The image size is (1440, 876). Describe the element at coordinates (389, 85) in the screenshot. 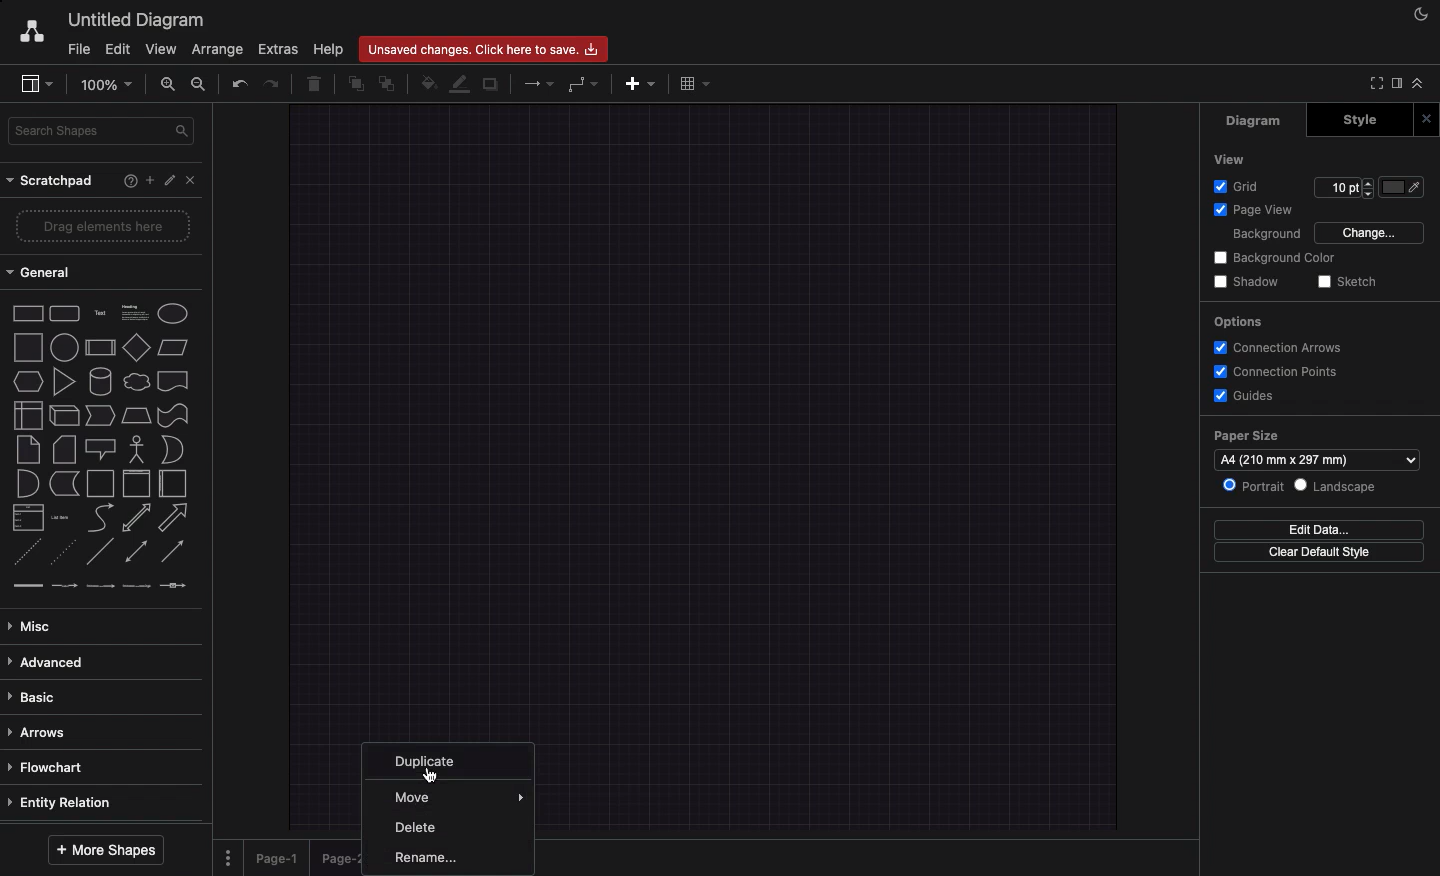

I see `To back` at that location.